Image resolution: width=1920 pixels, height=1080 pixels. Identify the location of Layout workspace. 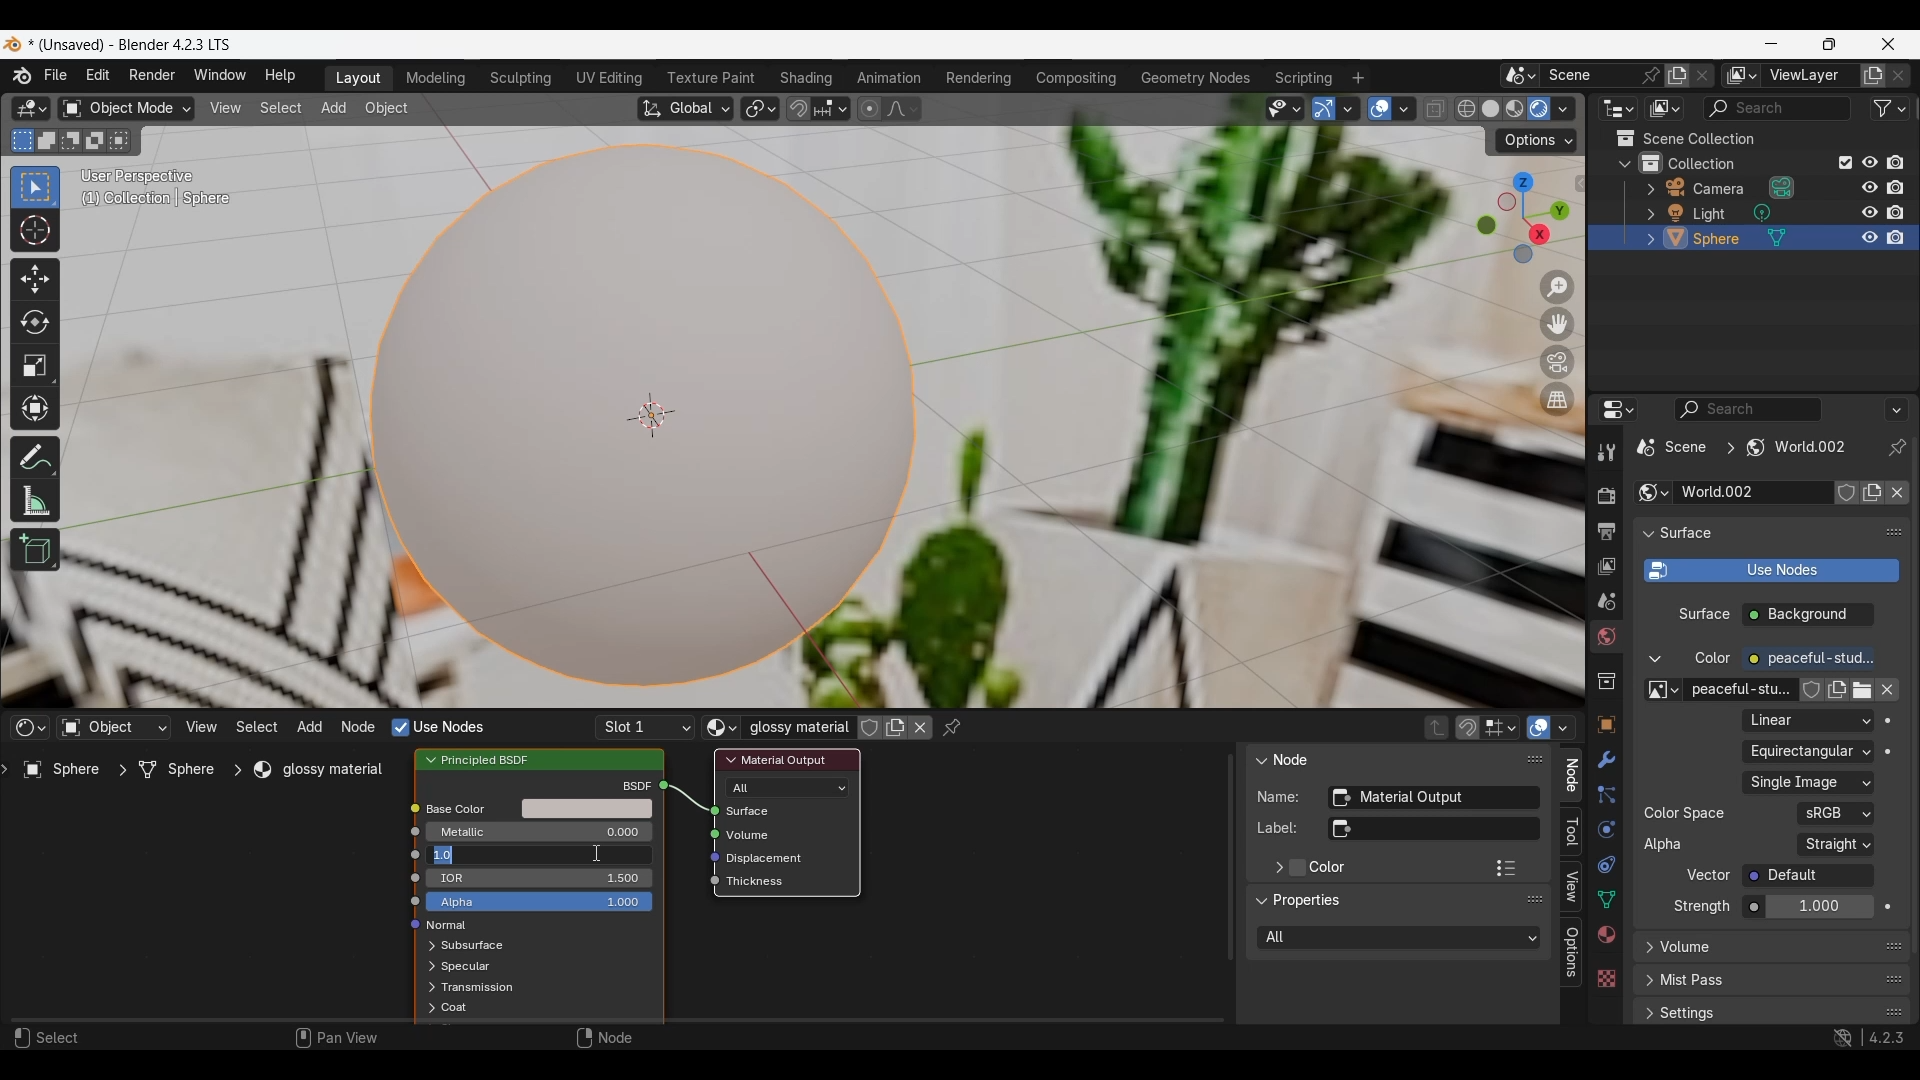
(358, 79).